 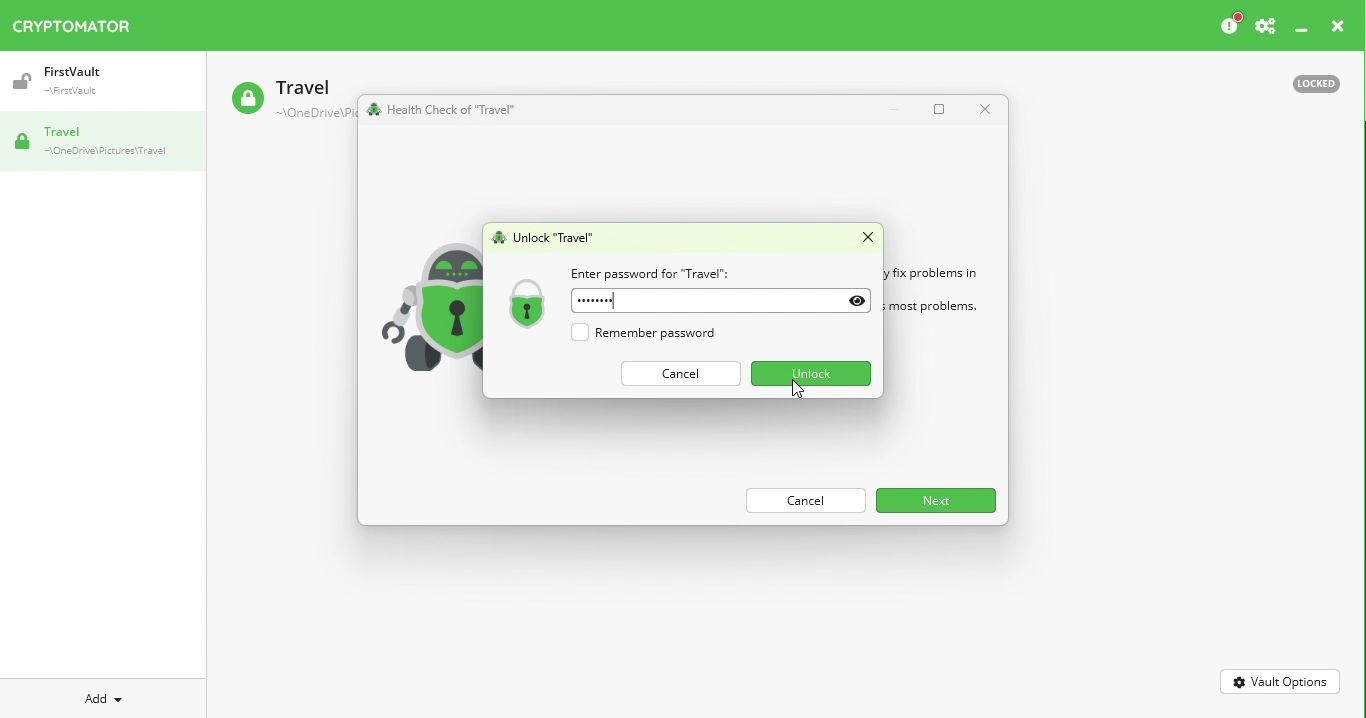 I want to click on Add Dropdown, so click(x=104, y=699).